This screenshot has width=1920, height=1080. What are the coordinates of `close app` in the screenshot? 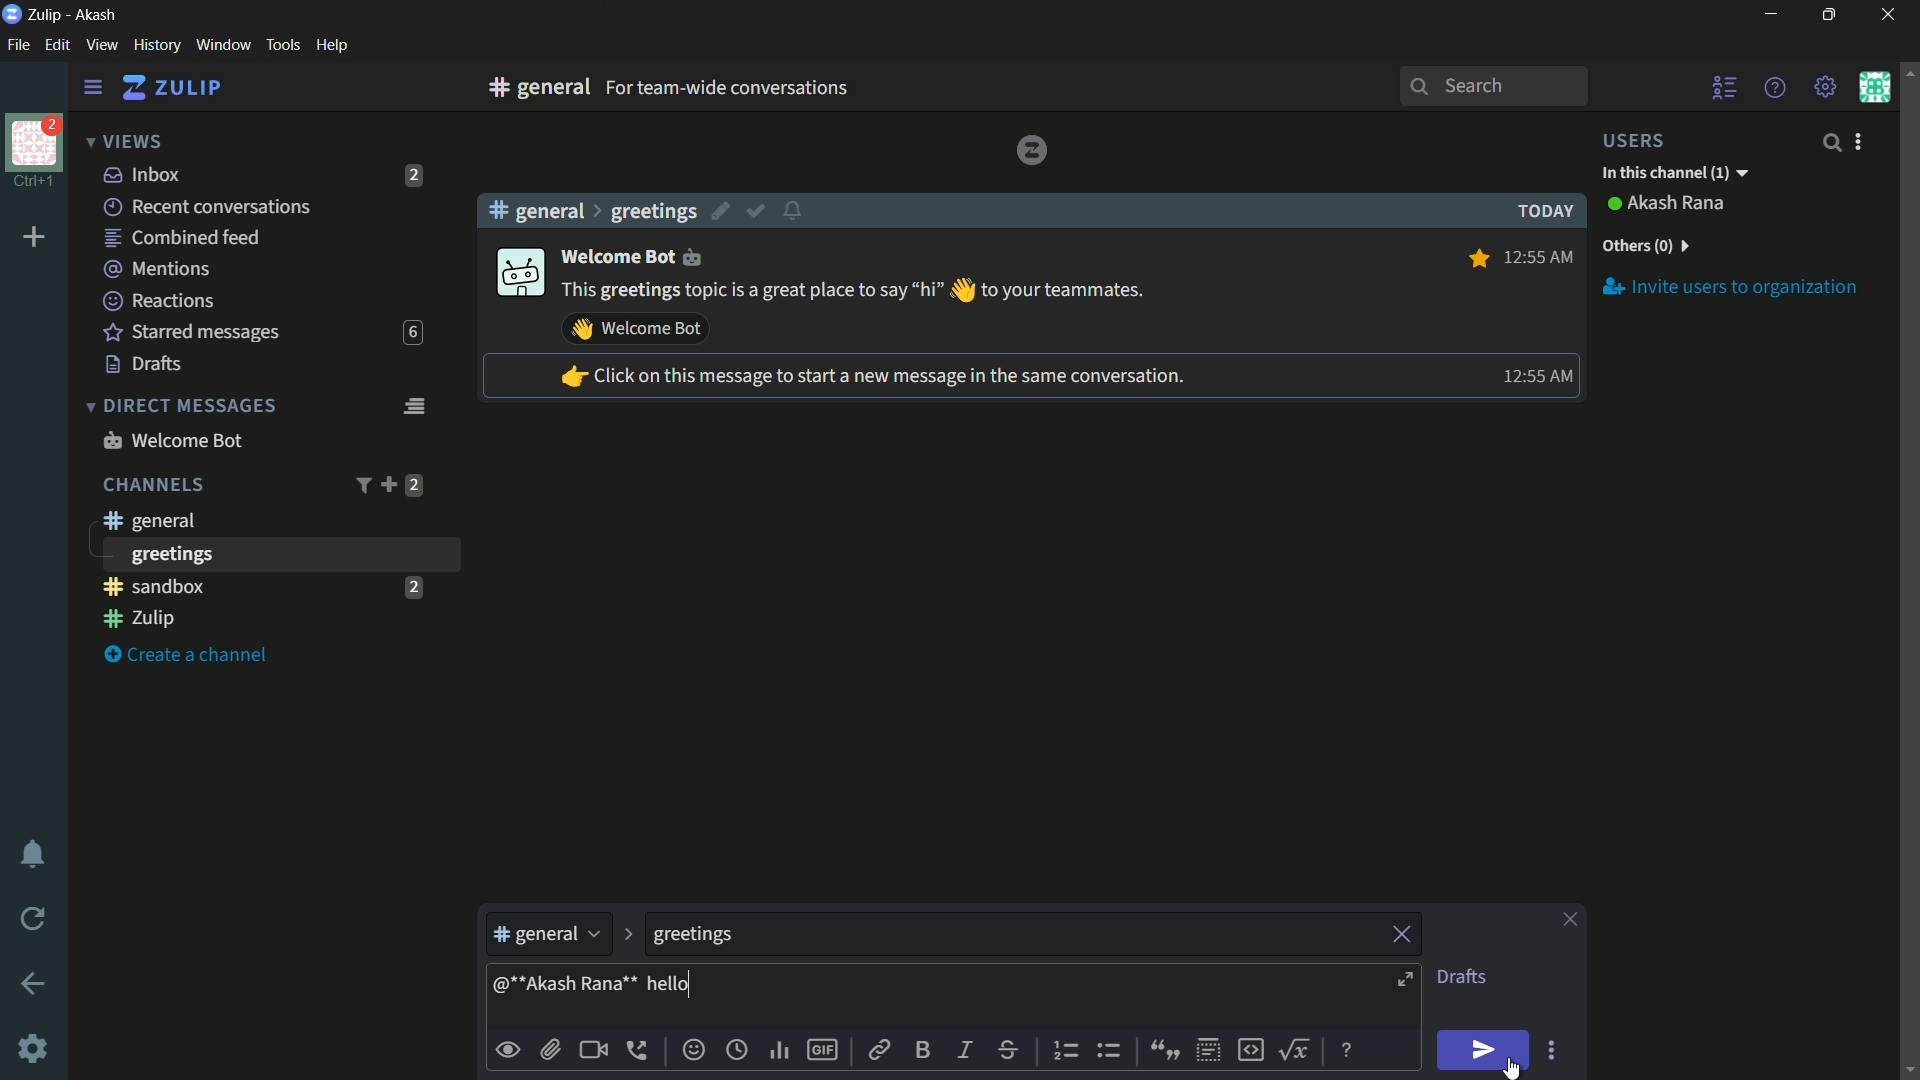 It's located at (1885, 15).